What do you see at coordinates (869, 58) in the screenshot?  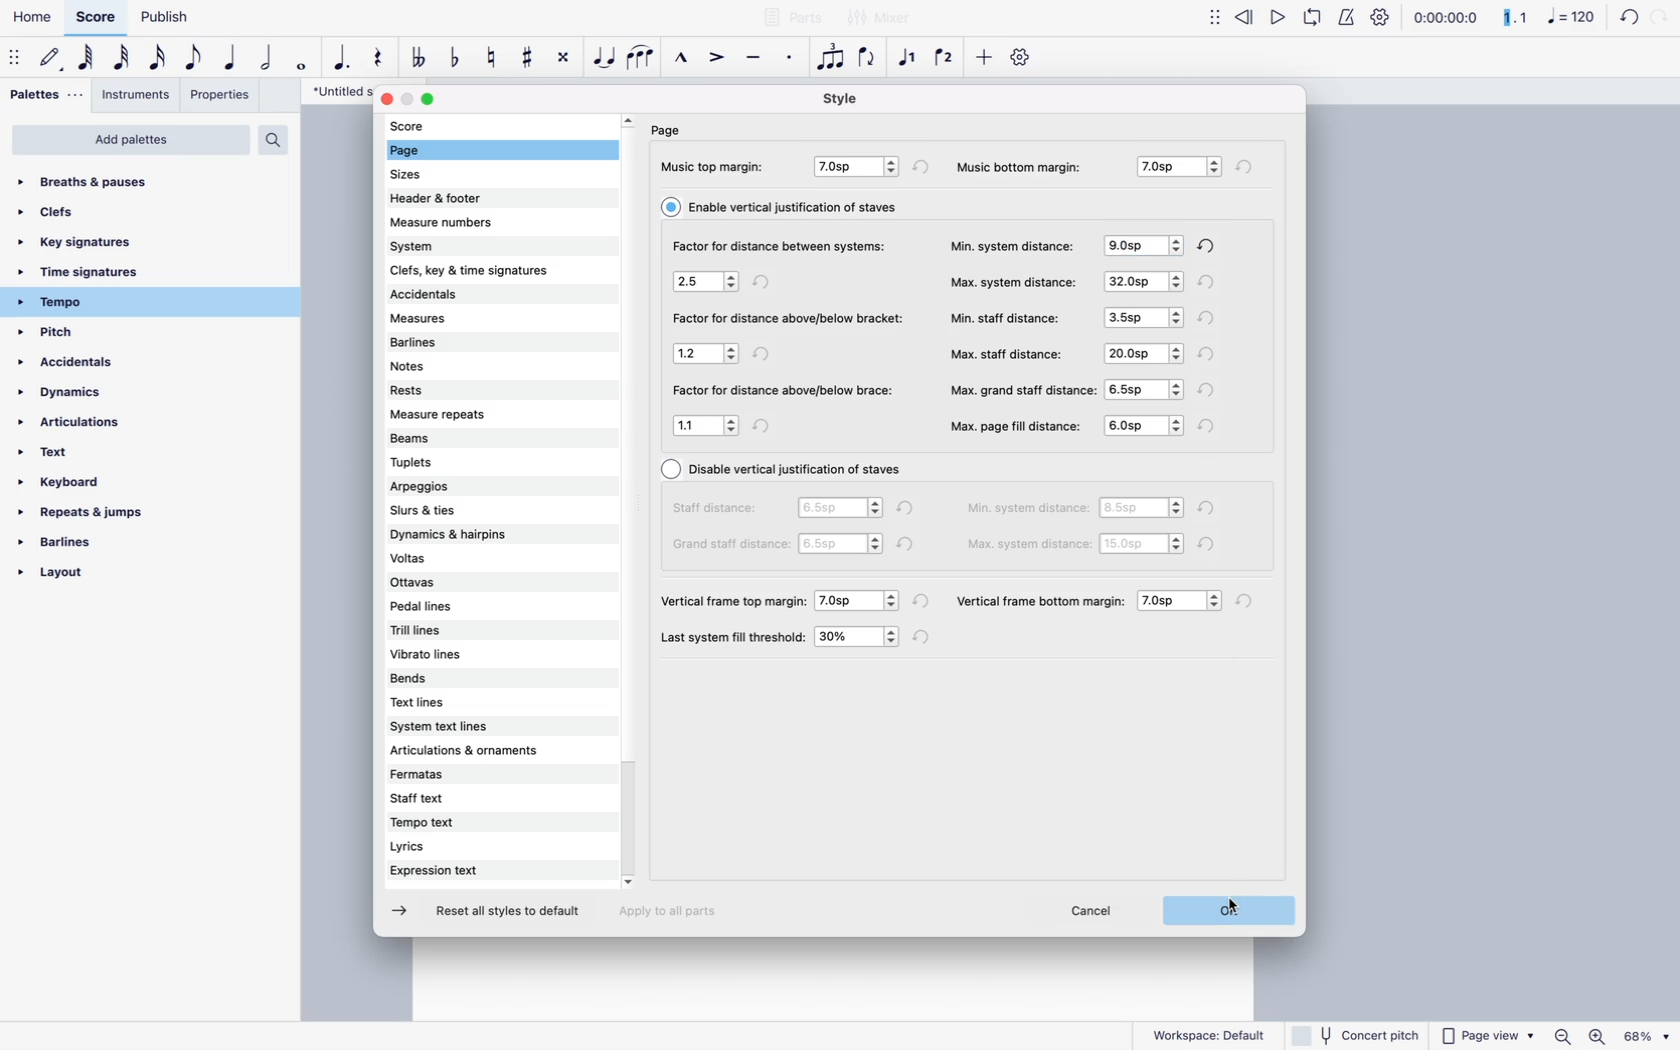 I see `flip direction` at bounding box center [869, 58].